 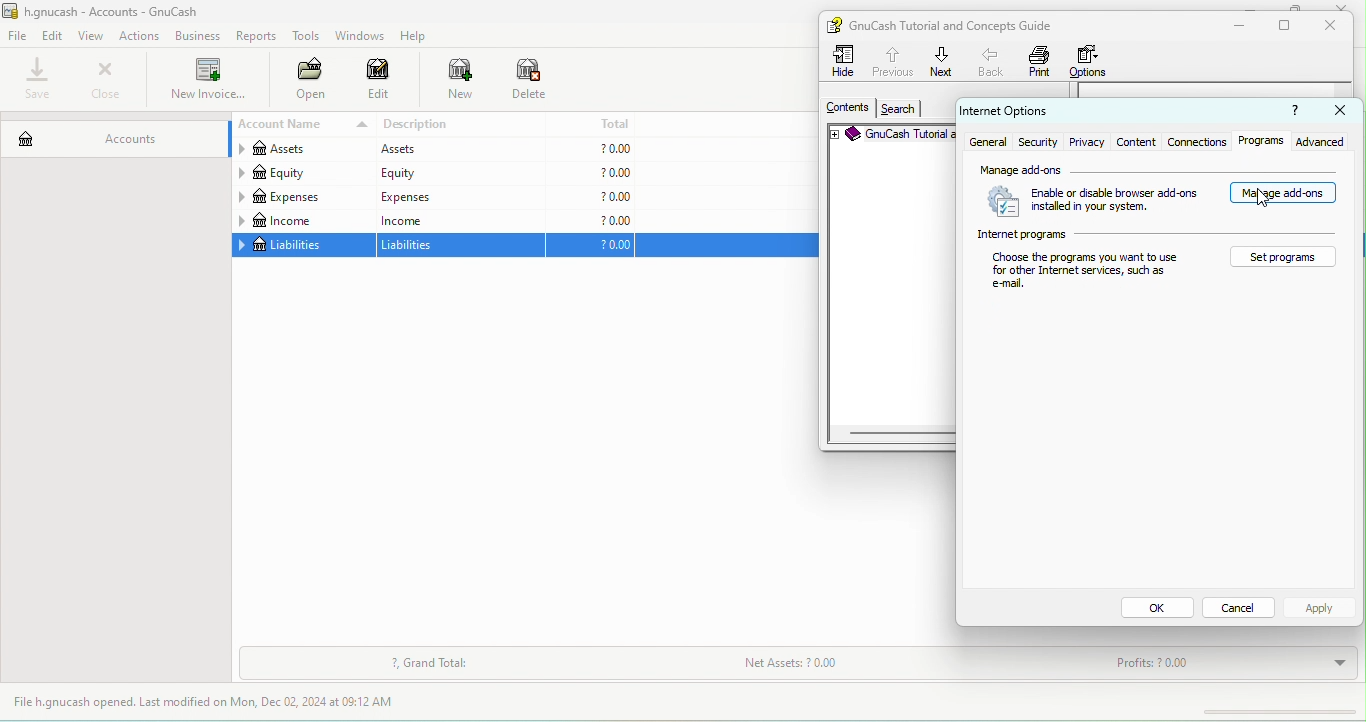 What do you see at coordinates (1196, 142) in the screenshot?
I see `connections` at bounding box center [1196, 142].